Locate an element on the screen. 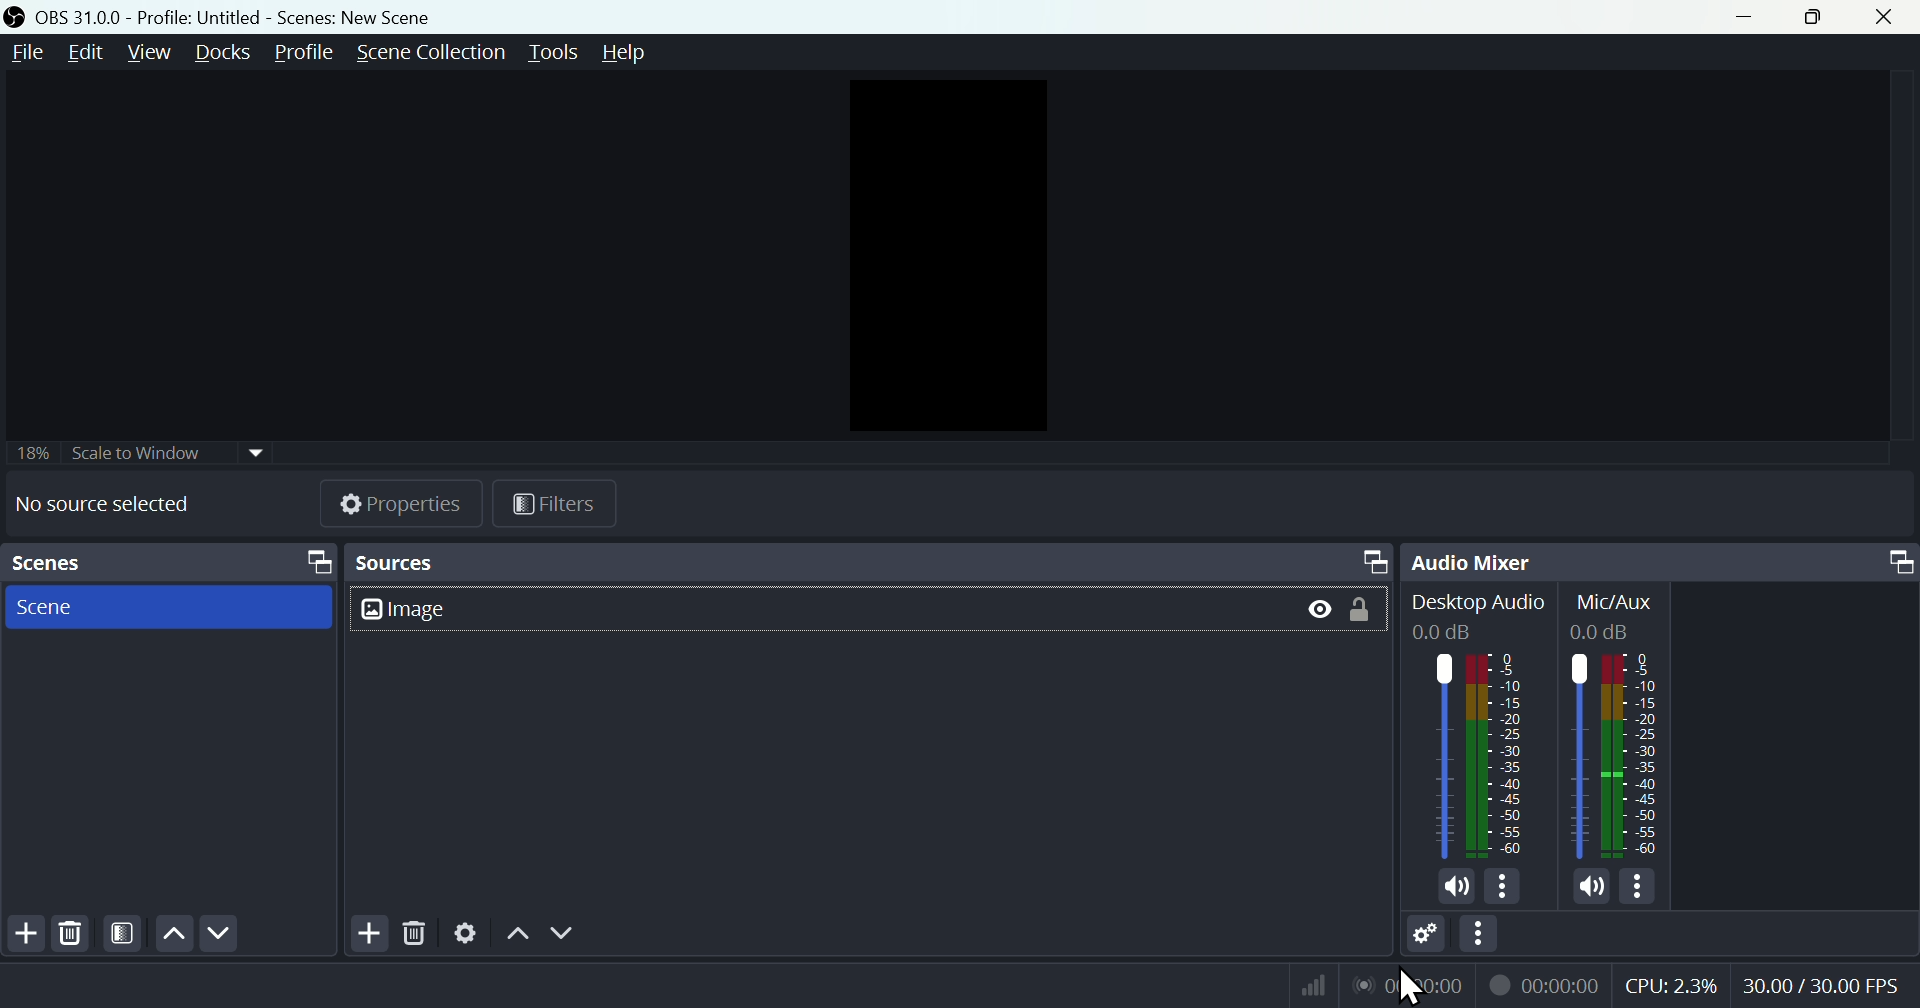 Image resolution: width=1920 pixels, height=1008 pixels. Audio bar is located at coordinates (1480, 752).